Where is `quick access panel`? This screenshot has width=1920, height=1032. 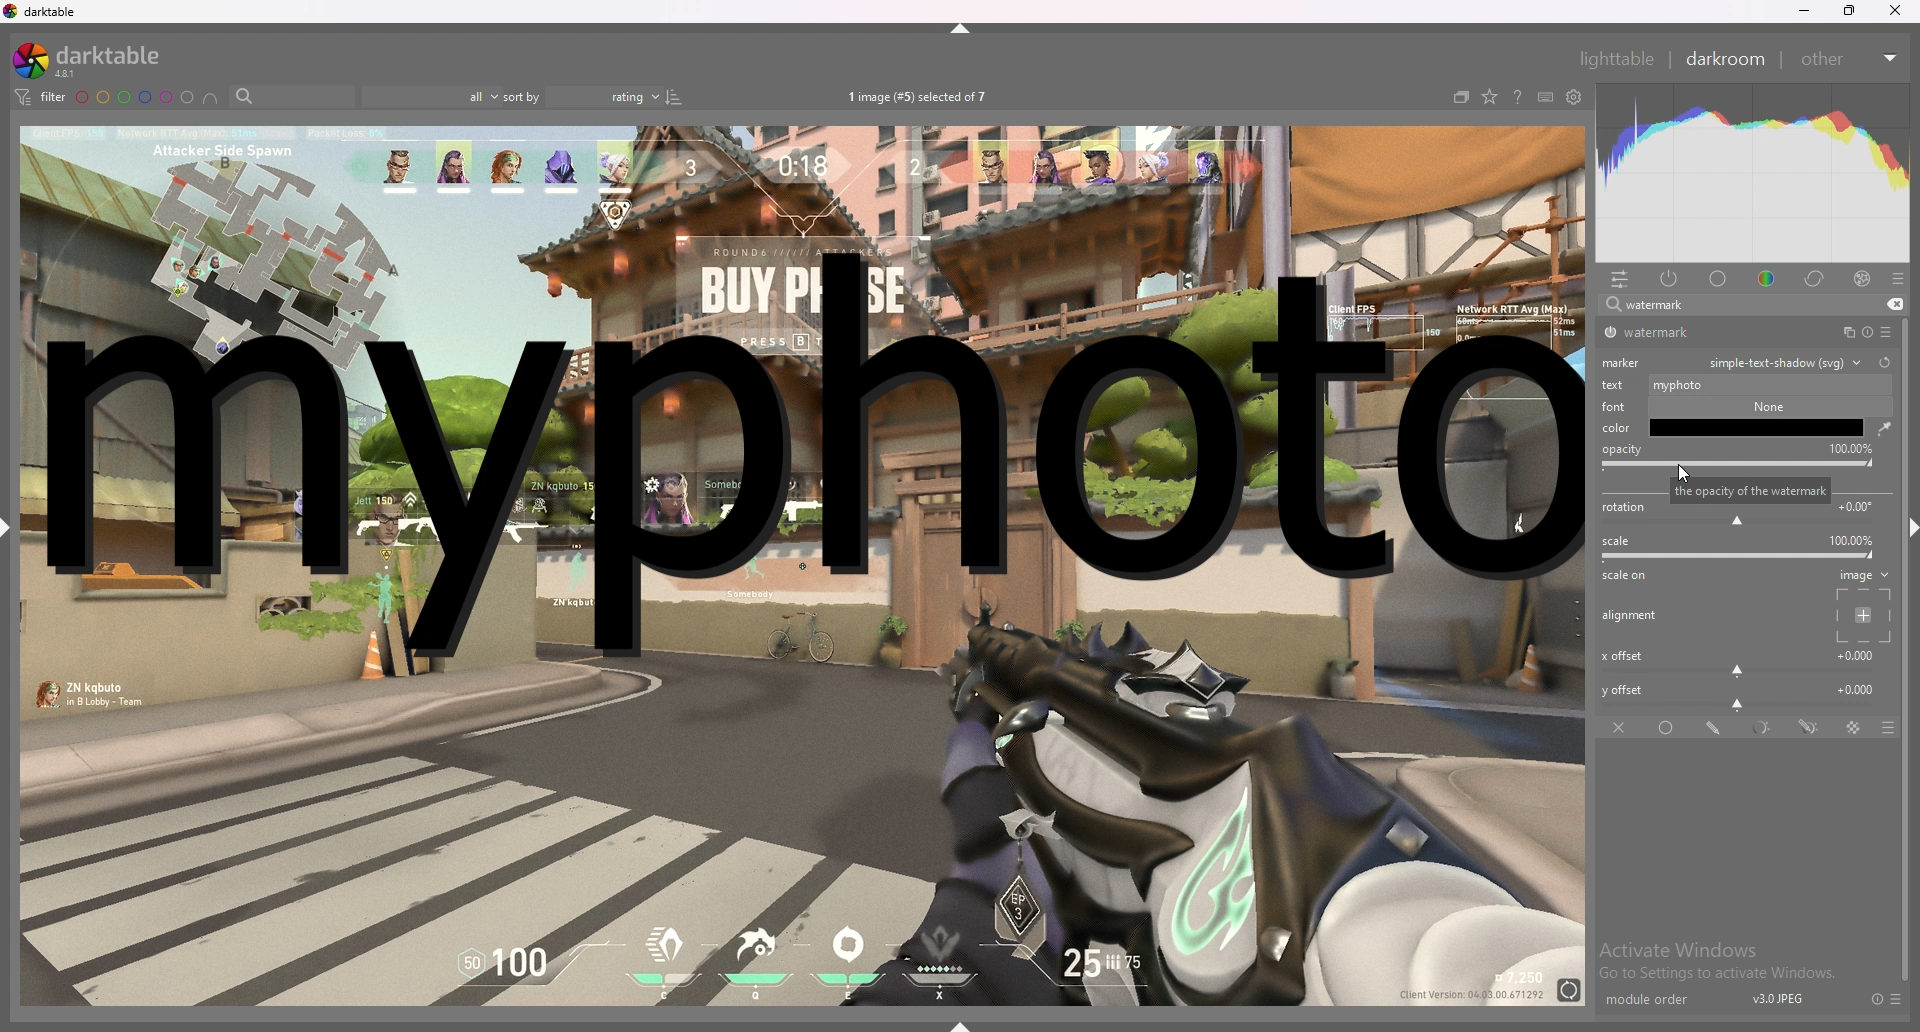
quick access panel is located at coordinates (1620, 279).